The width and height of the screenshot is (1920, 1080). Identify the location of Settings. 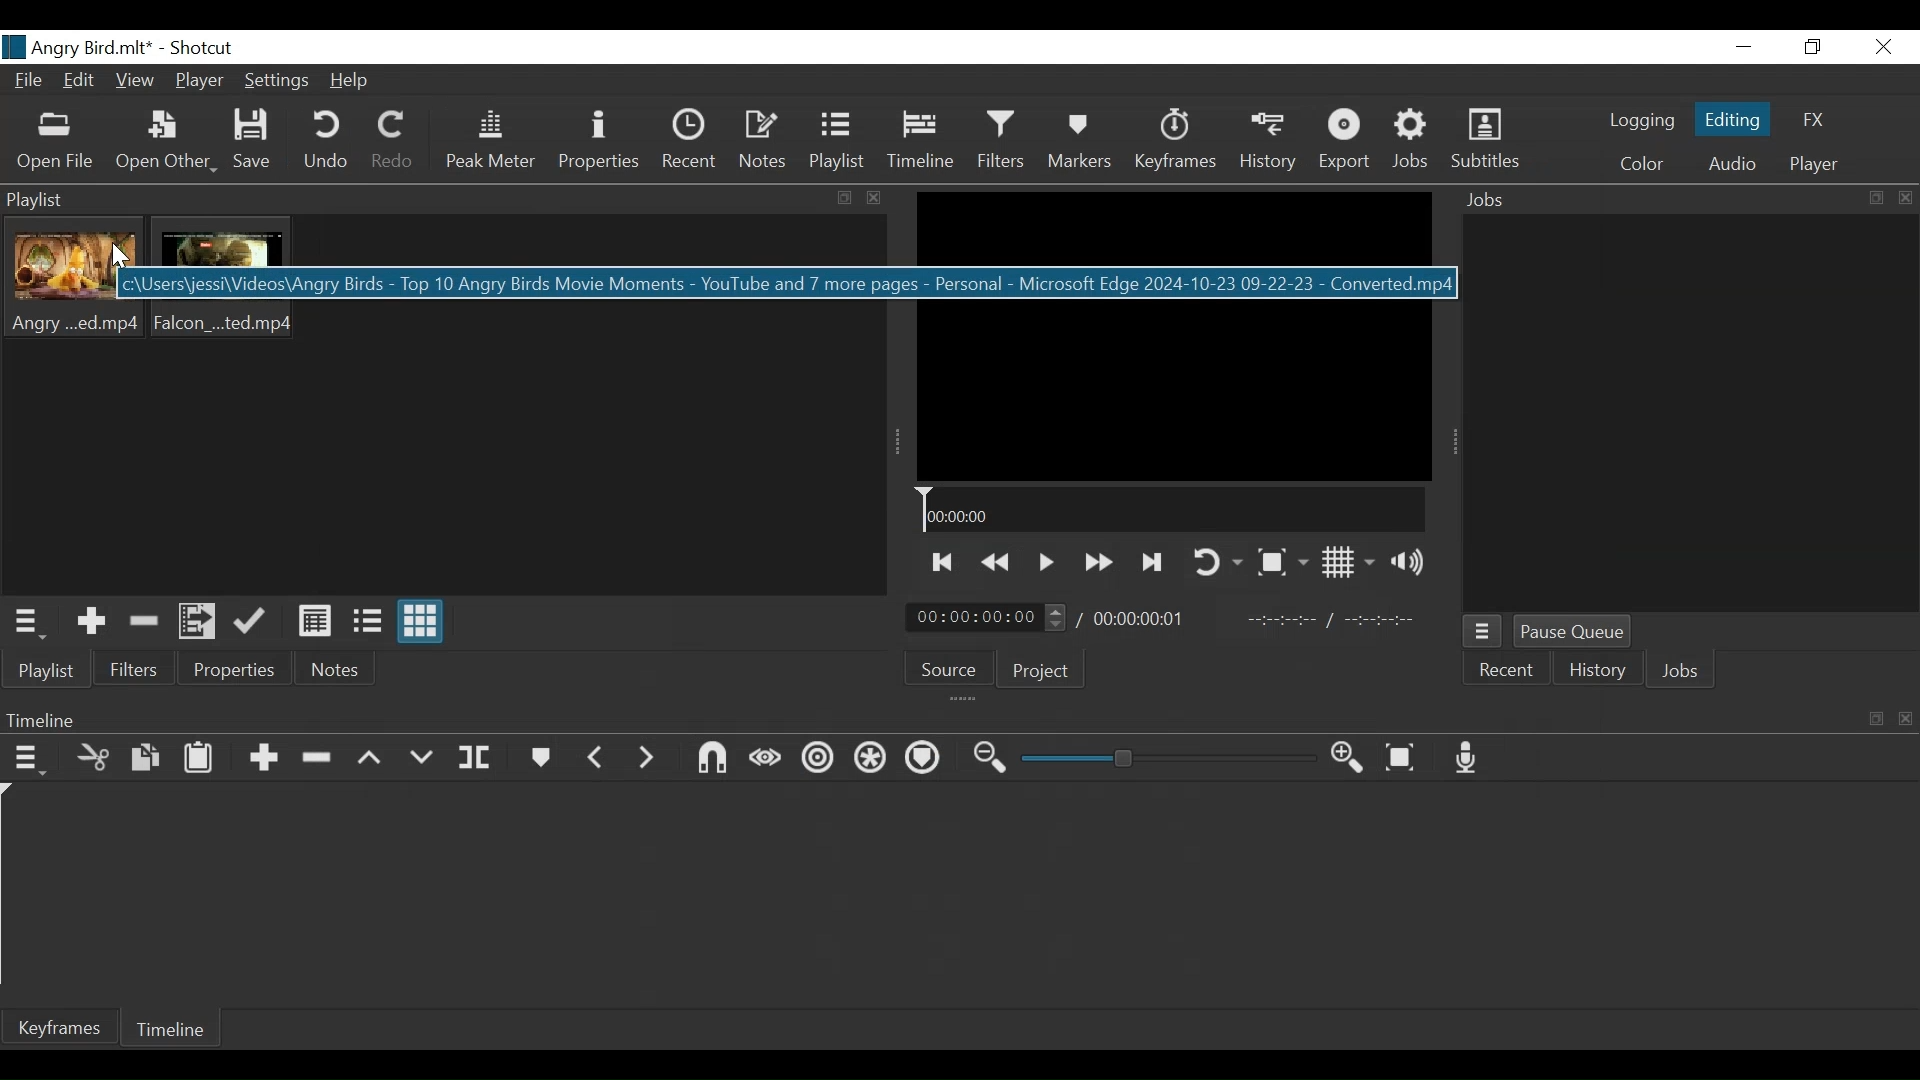
(280, 82).